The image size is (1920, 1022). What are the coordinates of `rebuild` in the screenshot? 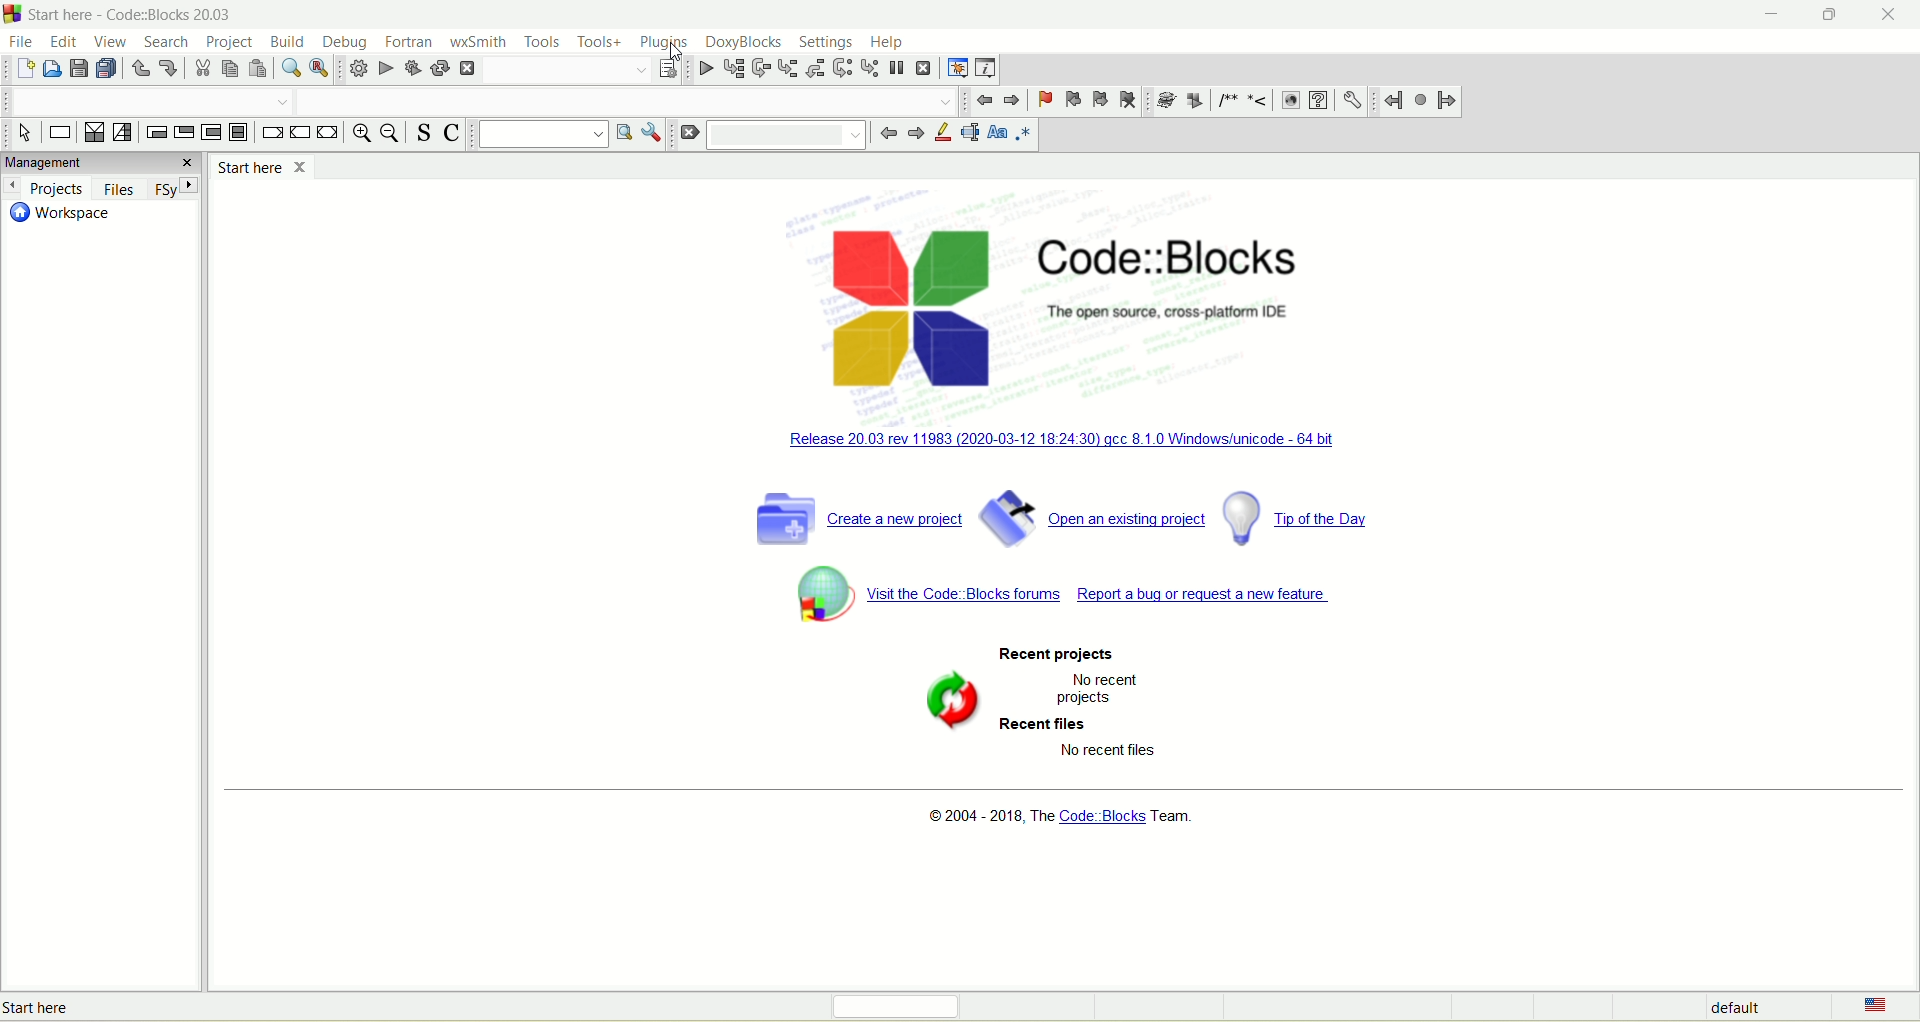 It's located at (442, 68).